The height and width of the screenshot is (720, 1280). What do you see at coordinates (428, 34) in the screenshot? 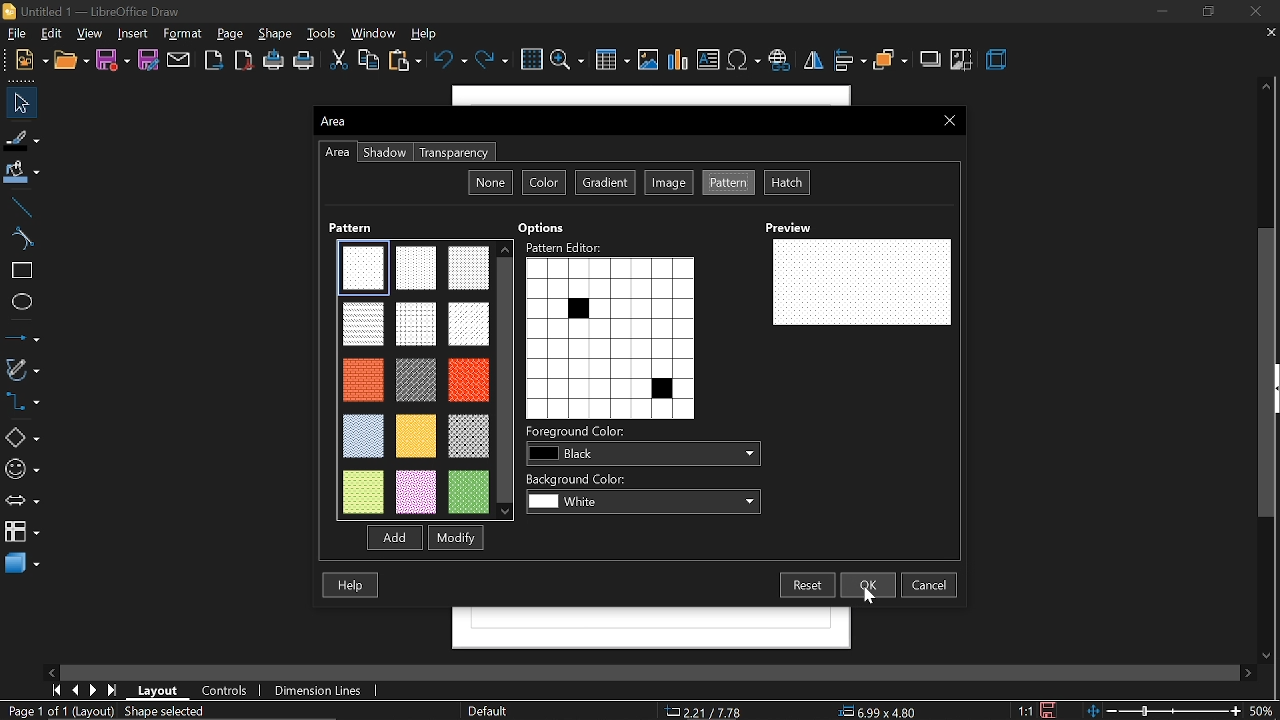
I see `help` at bounding box center [428, 34].